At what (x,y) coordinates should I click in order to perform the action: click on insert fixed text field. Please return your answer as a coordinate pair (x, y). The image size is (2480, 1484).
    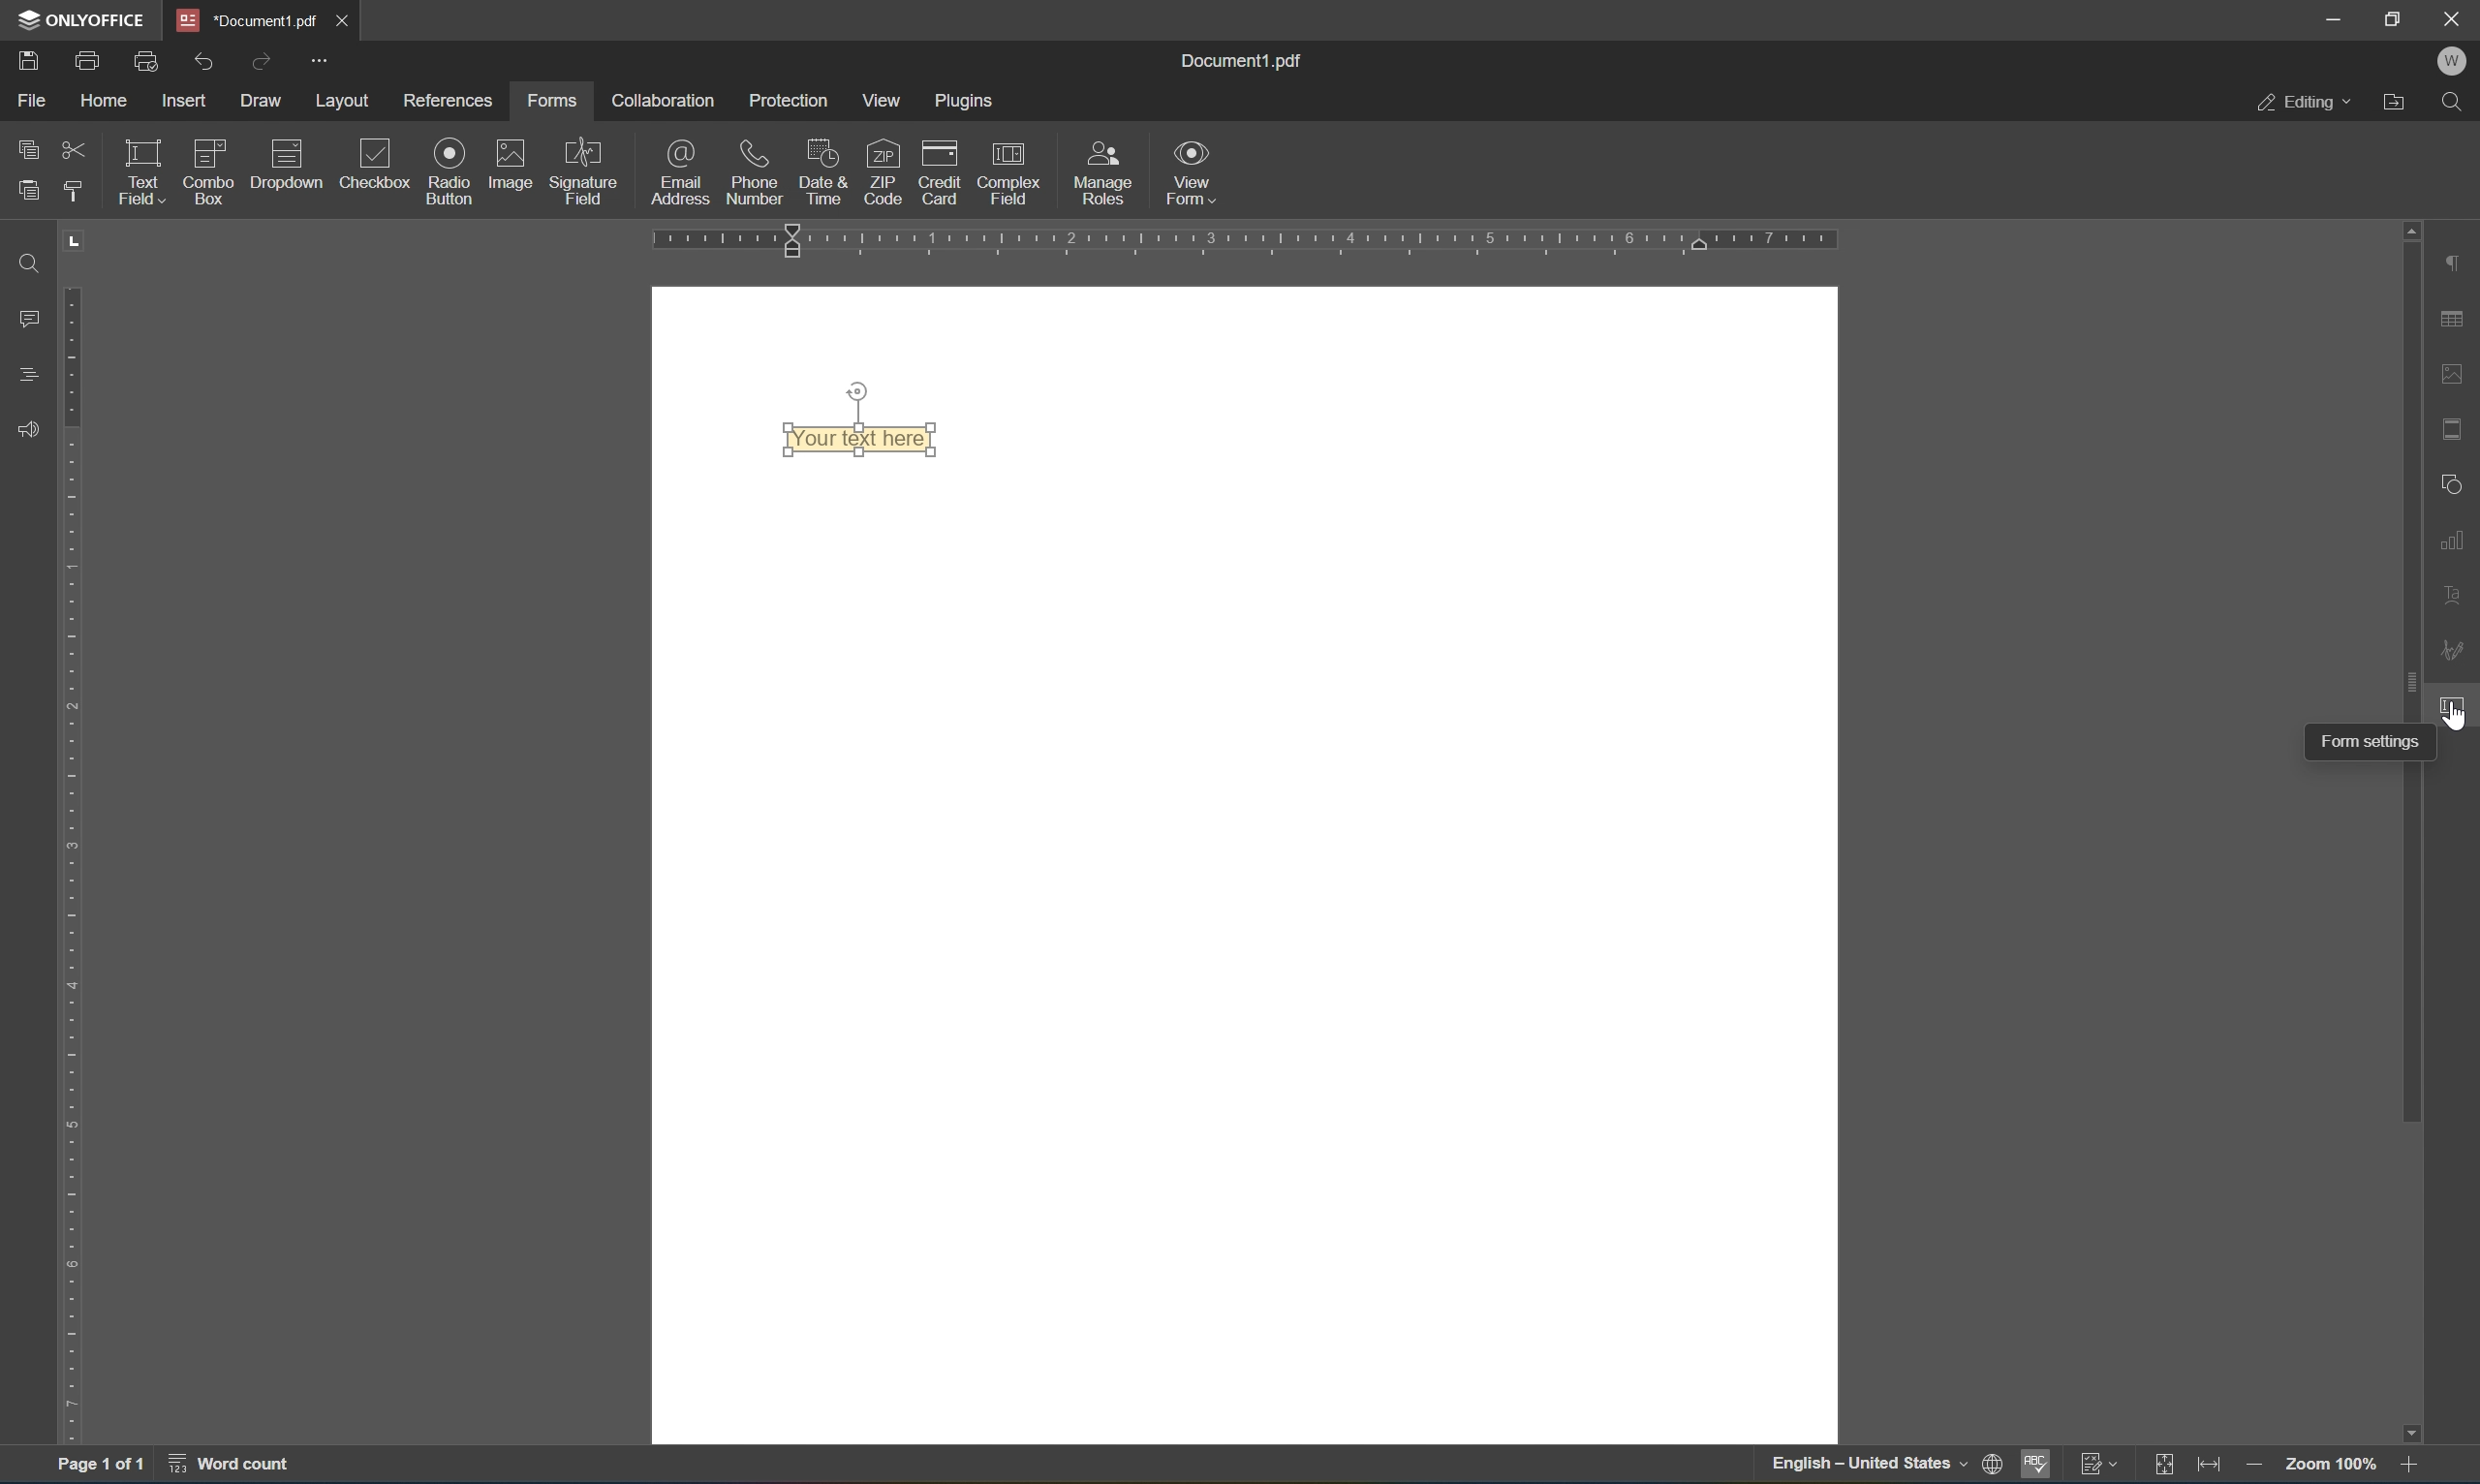
    Looking at the image, I should click on (253, 200).